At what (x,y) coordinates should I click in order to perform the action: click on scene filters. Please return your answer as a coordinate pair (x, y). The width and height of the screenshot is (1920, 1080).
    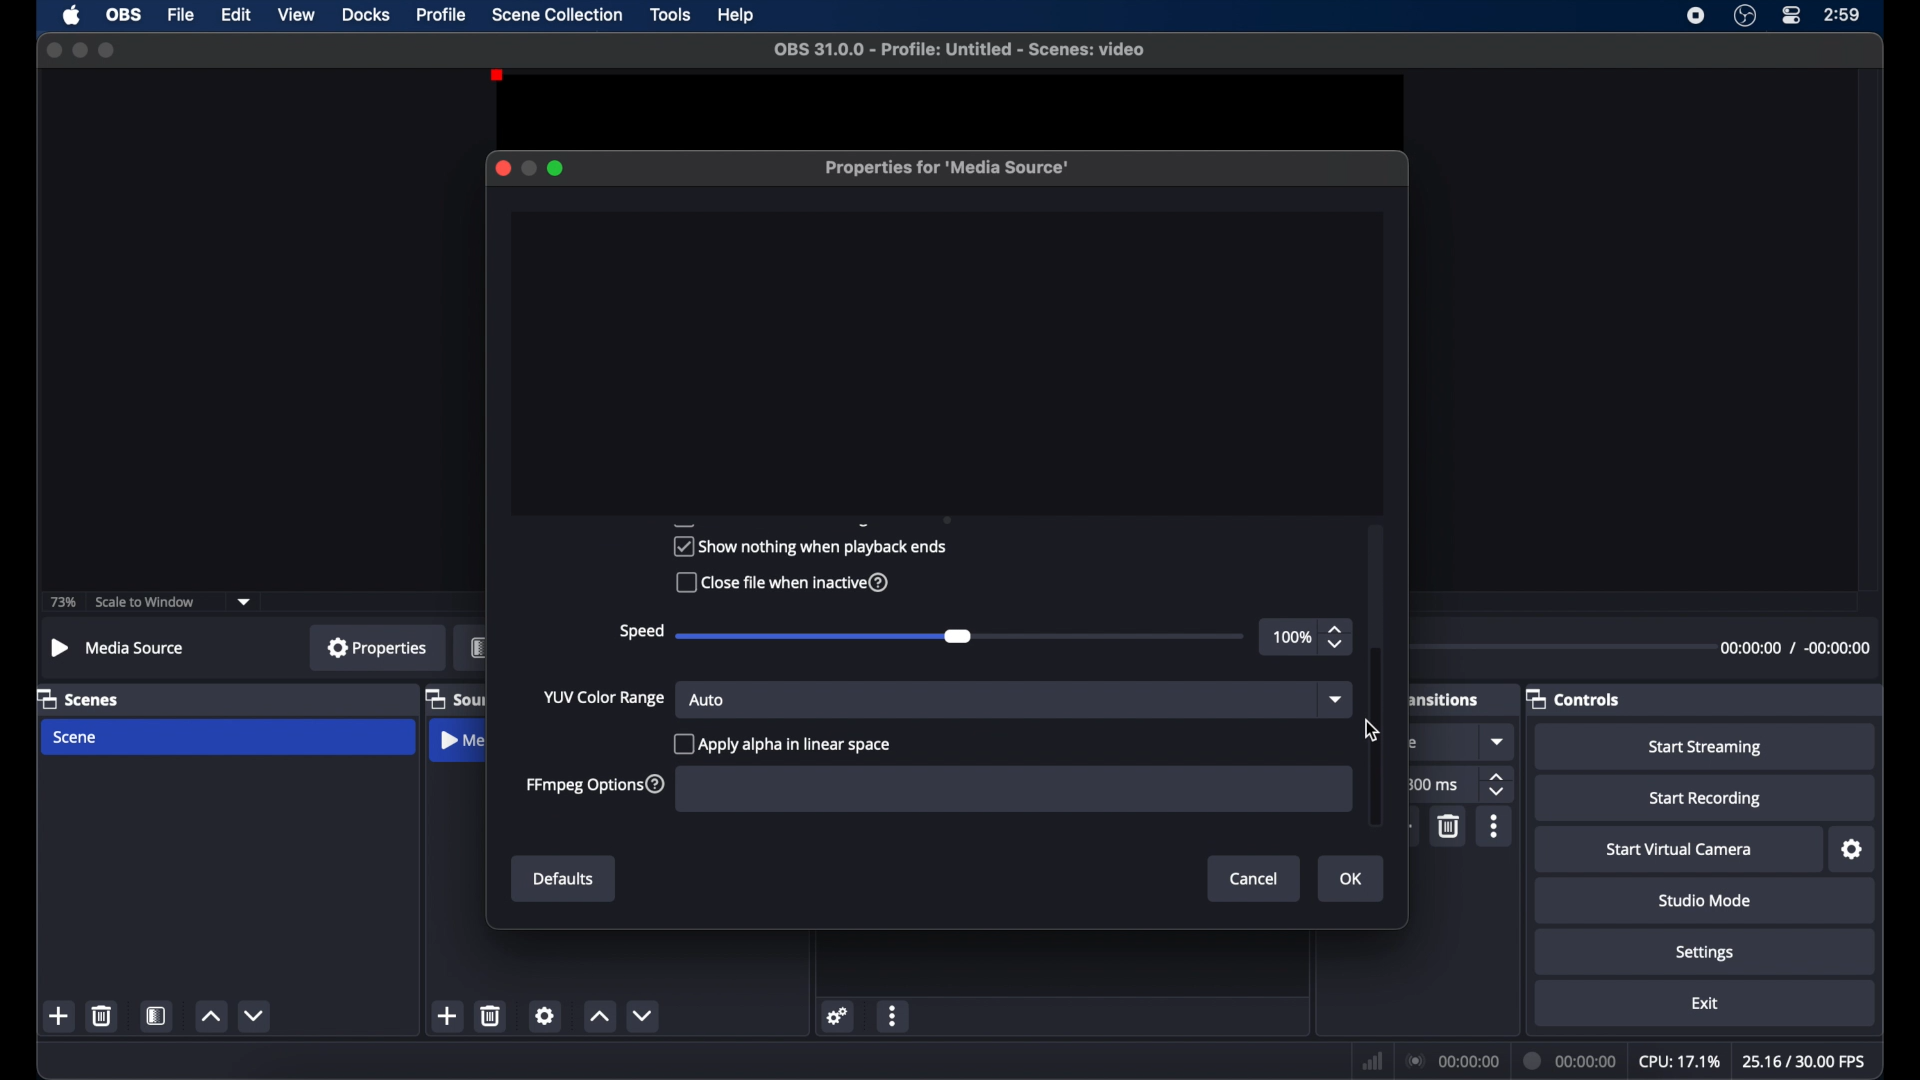
    Looking at the image, I should click on (156, 1015).